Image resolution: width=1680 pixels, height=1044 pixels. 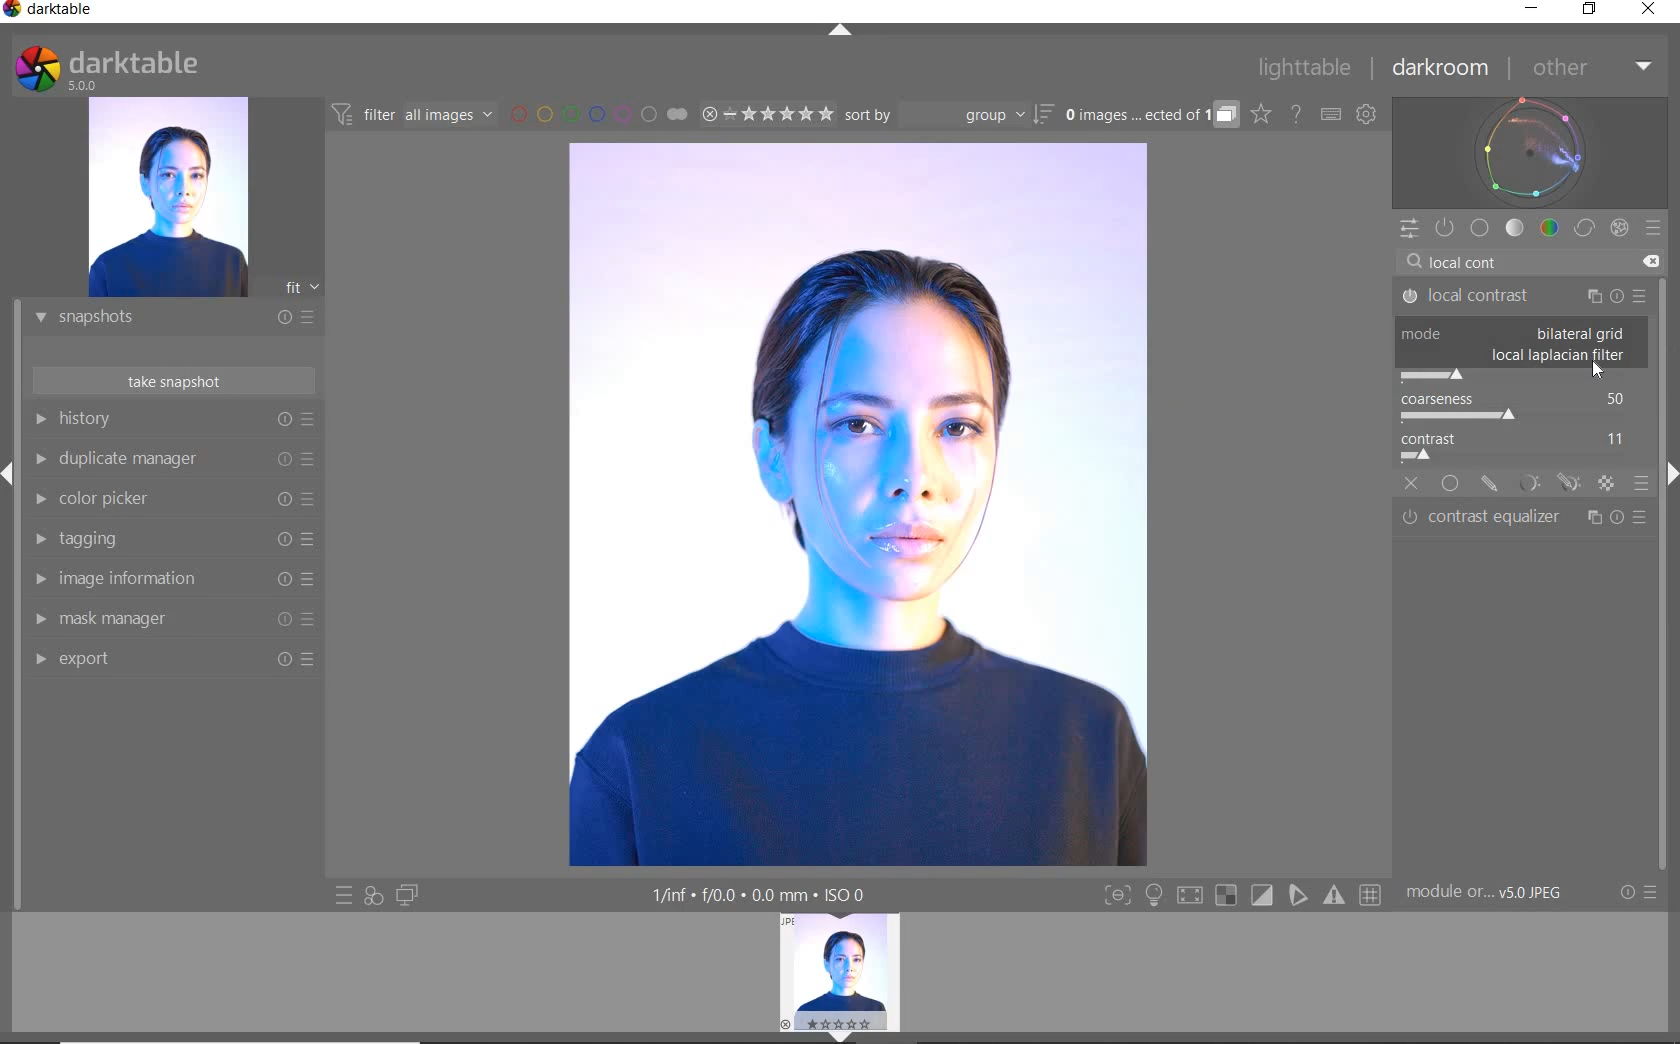 I want to click on Button, so click(x=1336, y=895).